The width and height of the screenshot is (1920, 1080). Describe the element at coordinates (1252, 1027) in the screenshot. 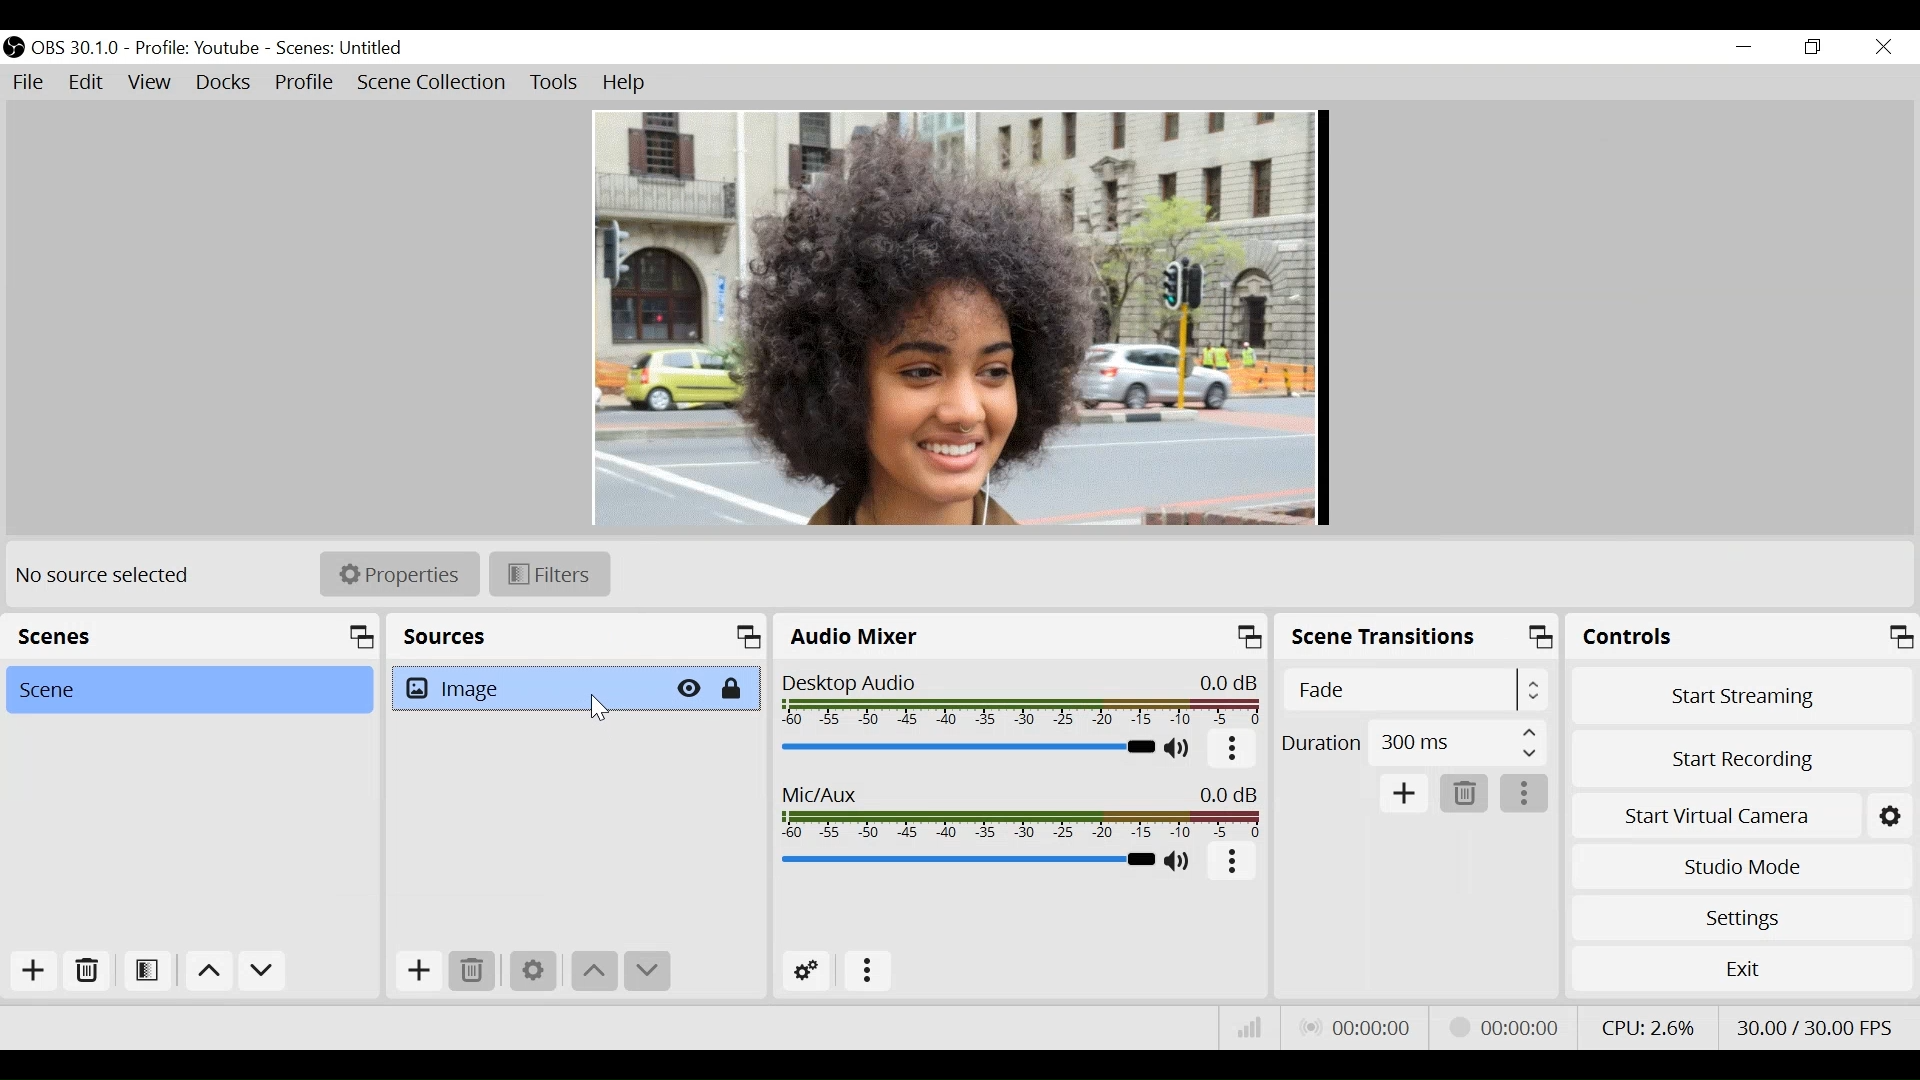

I see `Bitrate` at that location.